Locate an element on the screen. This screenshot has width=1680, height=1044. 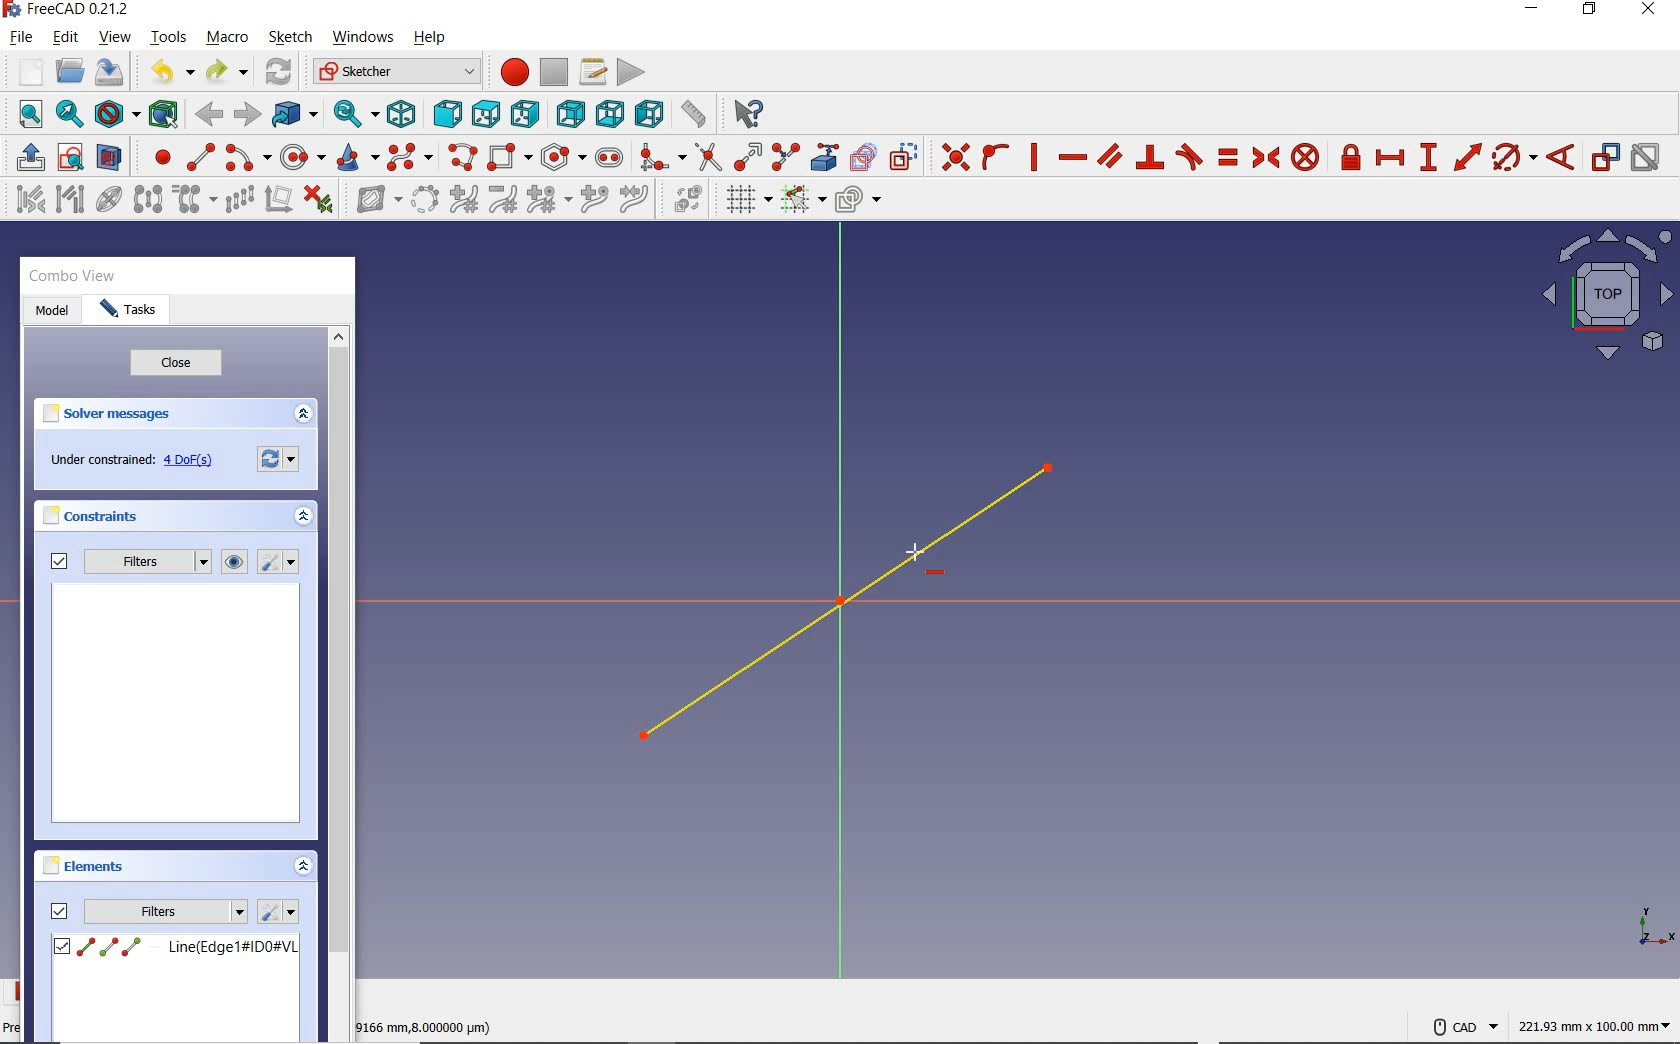
CREATE LINE is located at coordinates (200, 158).